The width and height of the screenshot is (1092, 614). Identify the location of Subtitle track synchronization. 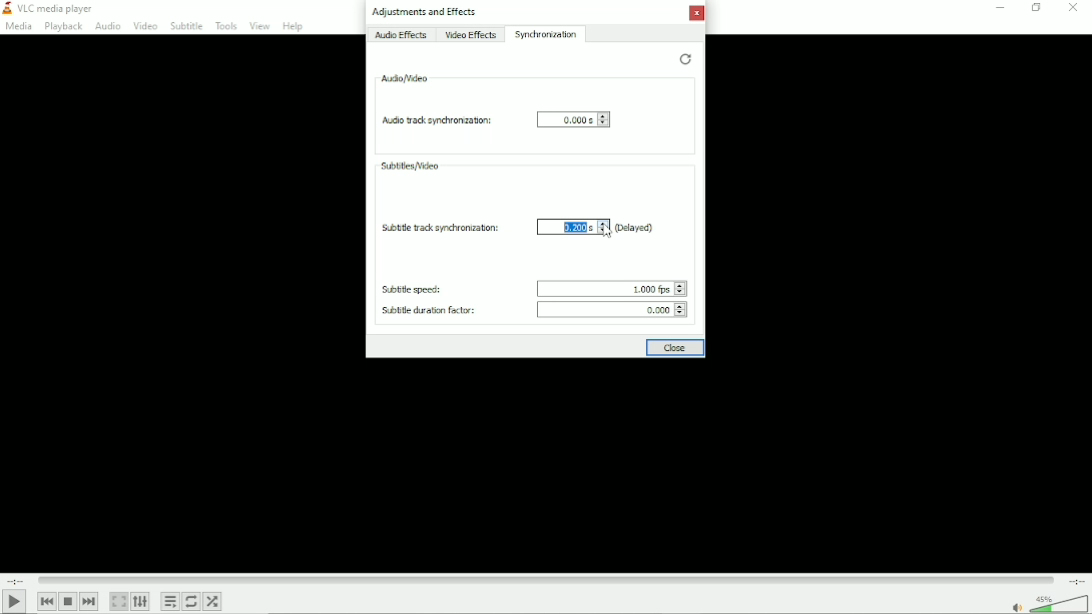
(442, 230).